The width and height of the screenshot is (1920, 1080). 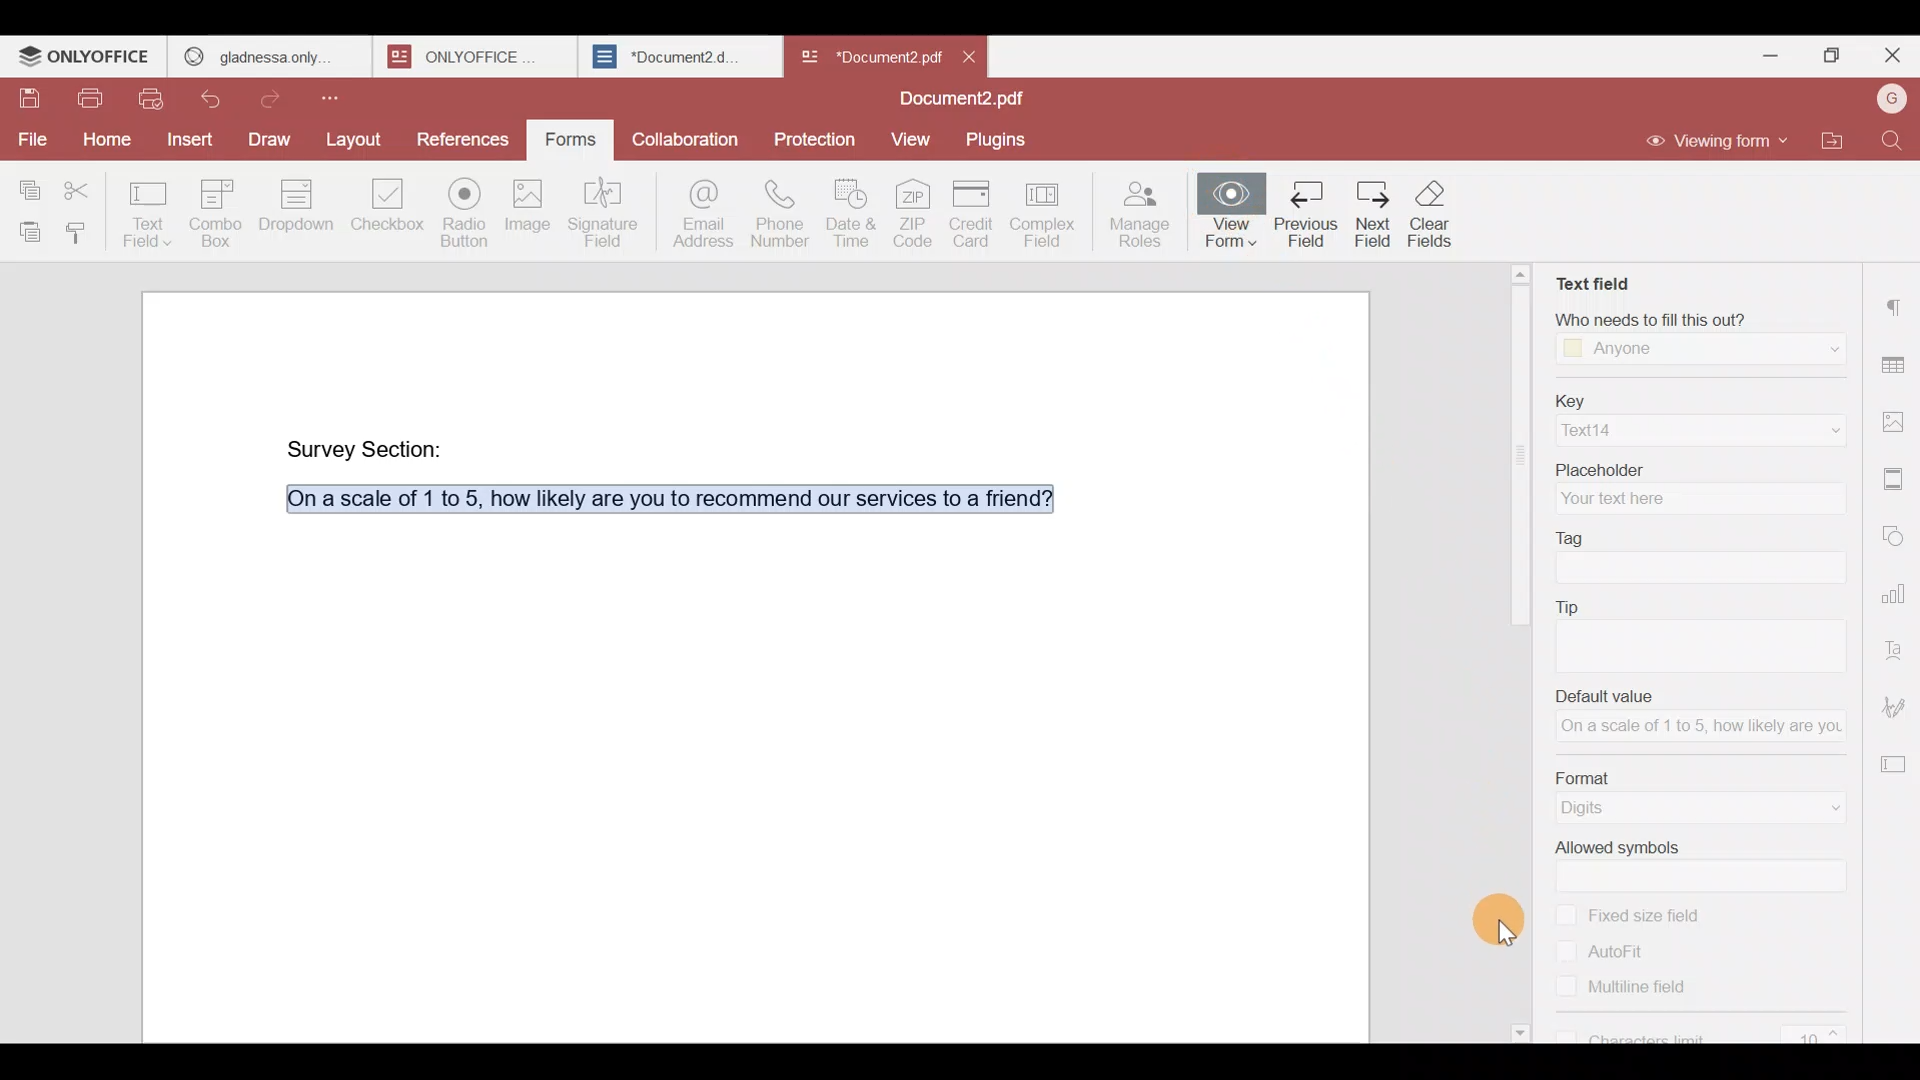 What do you see at coordinates (1699, 566) in the screenshot?
I see `textbox` at bounding box center [1699, 566].